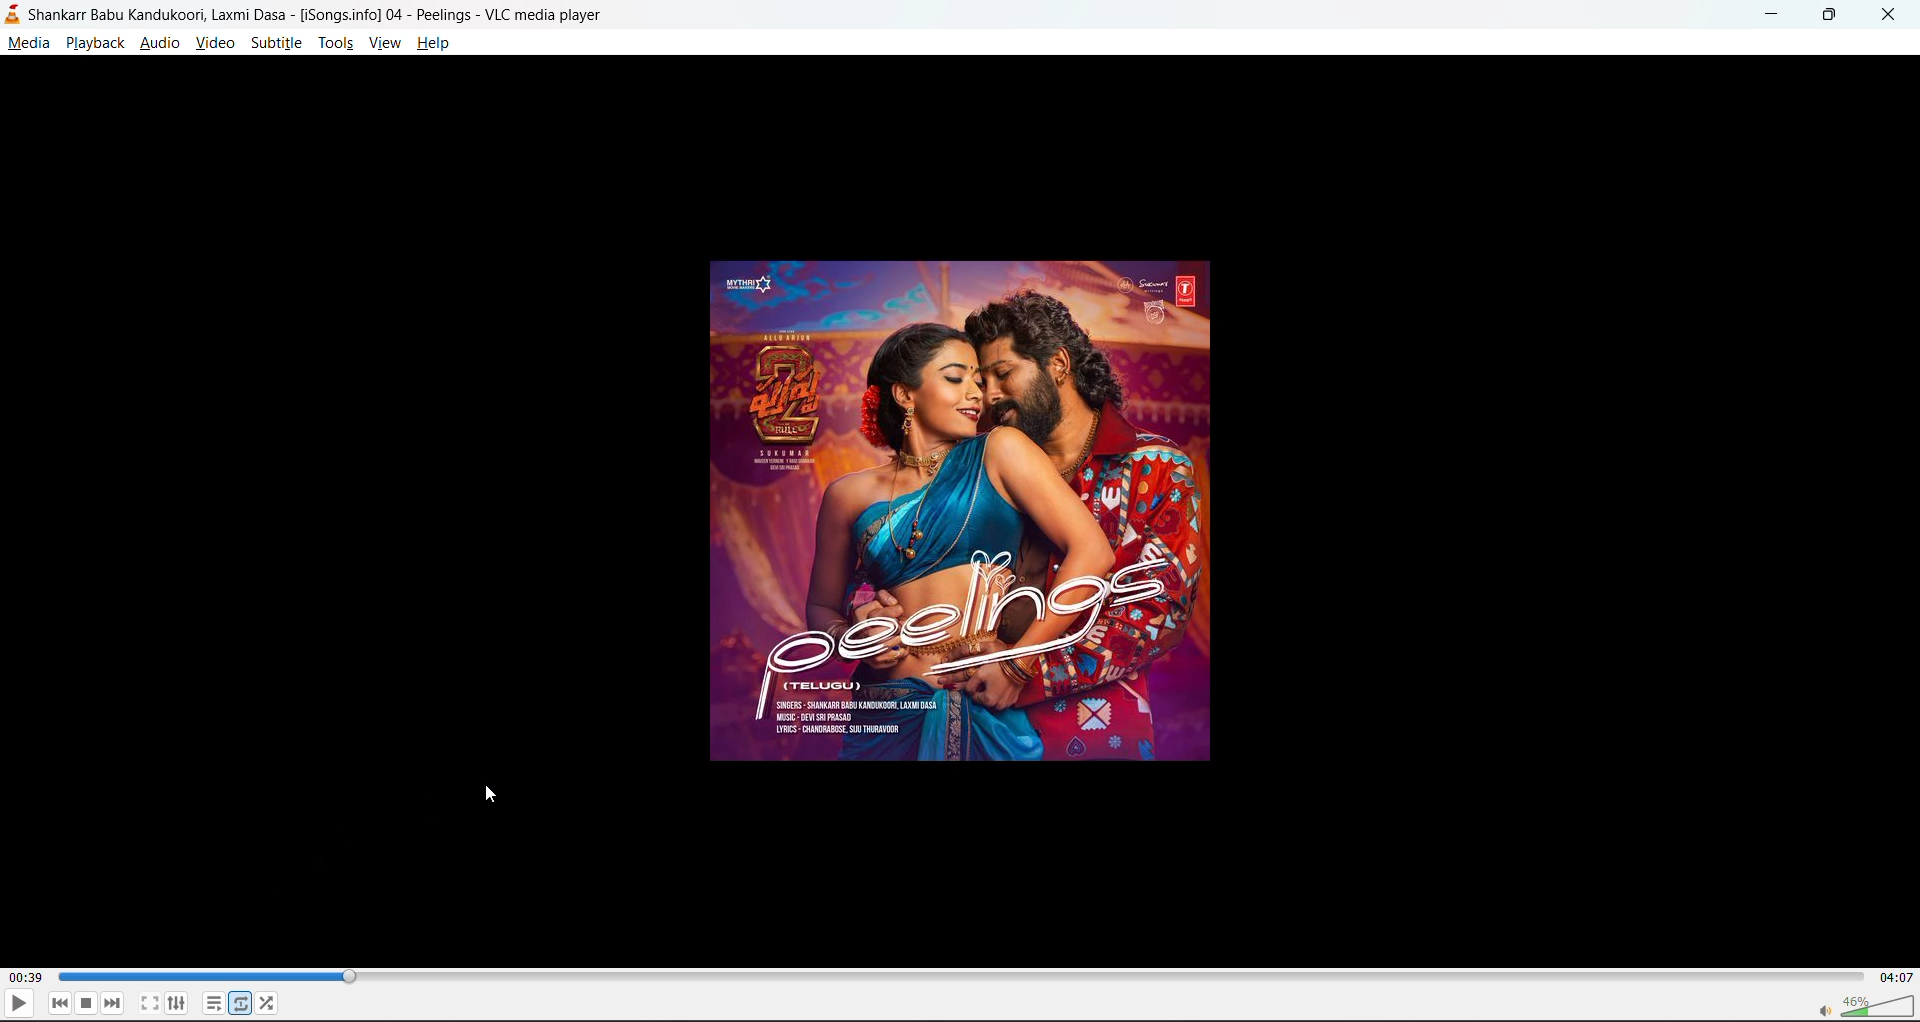 The image size is (1920, 1022). I want to click on media, so click(28, 45).